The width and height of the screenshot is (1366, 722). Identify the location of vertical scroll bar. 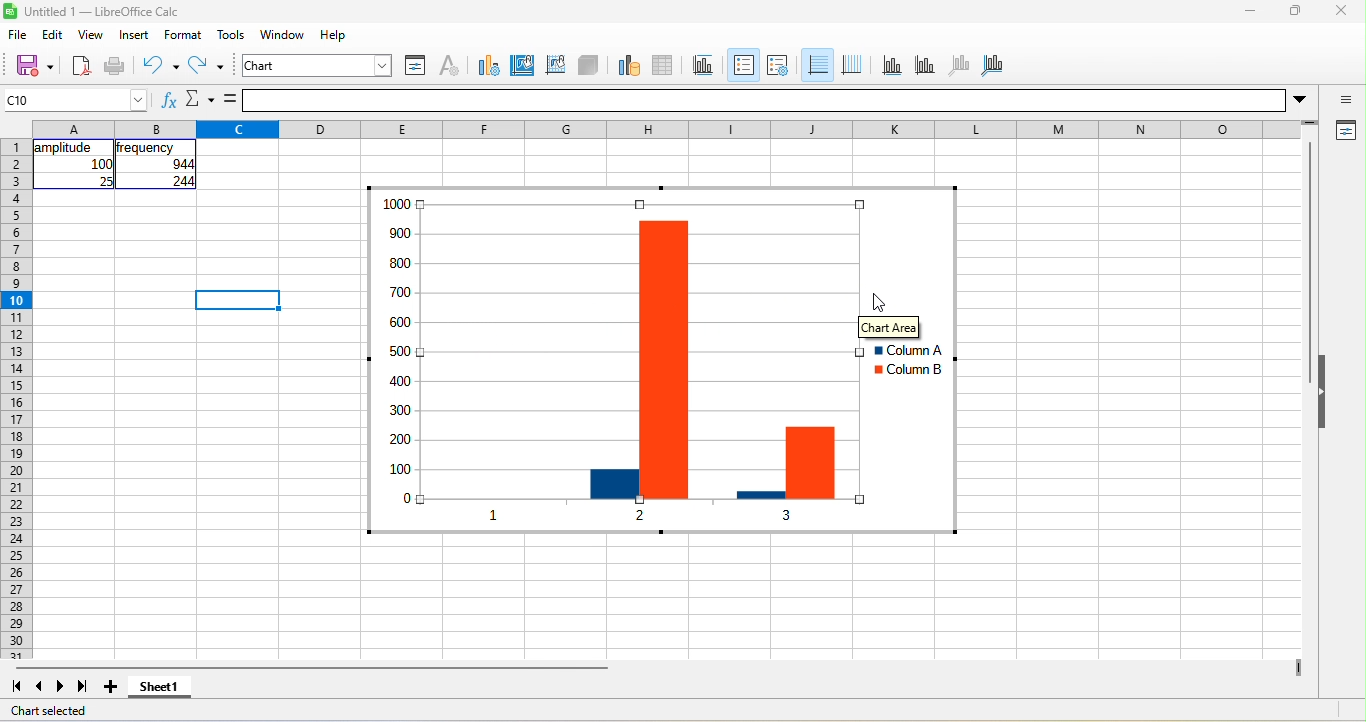
(1308, 265).